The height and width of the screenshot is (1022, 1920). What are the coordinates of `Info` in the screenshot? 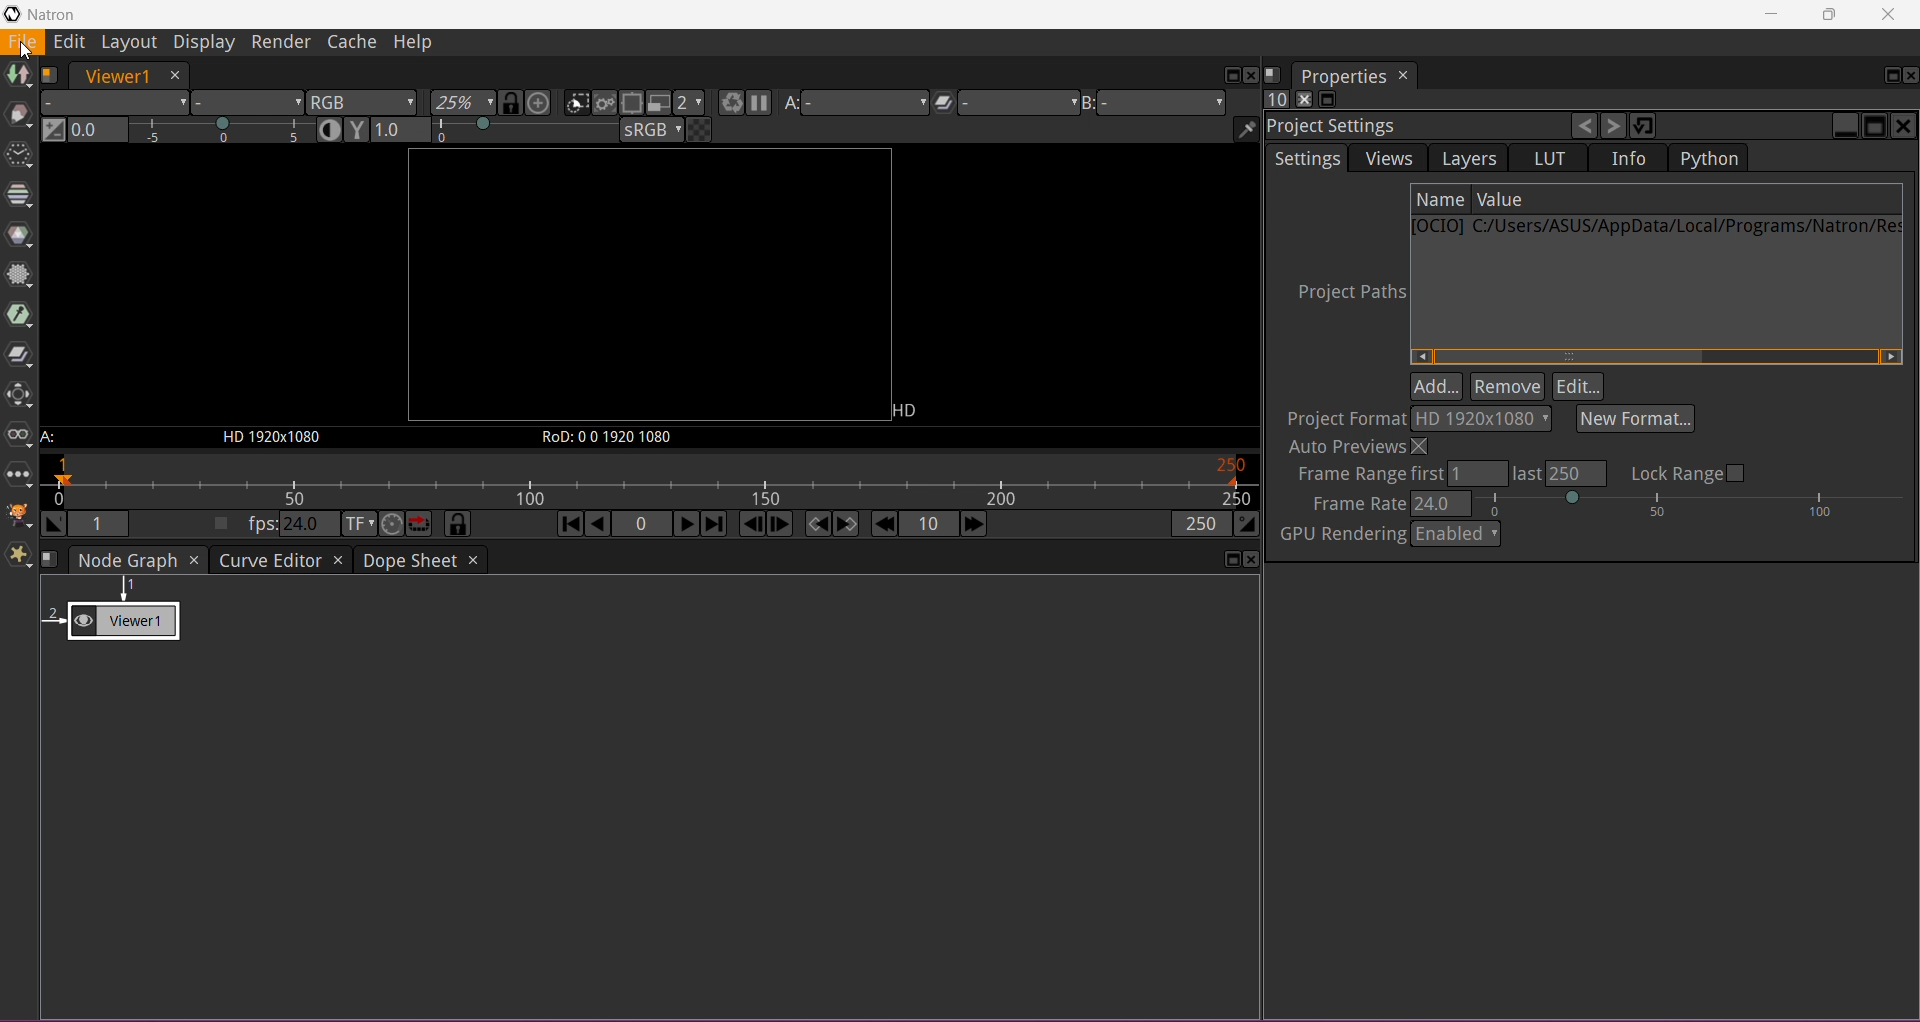 It's located at (1629, 159).